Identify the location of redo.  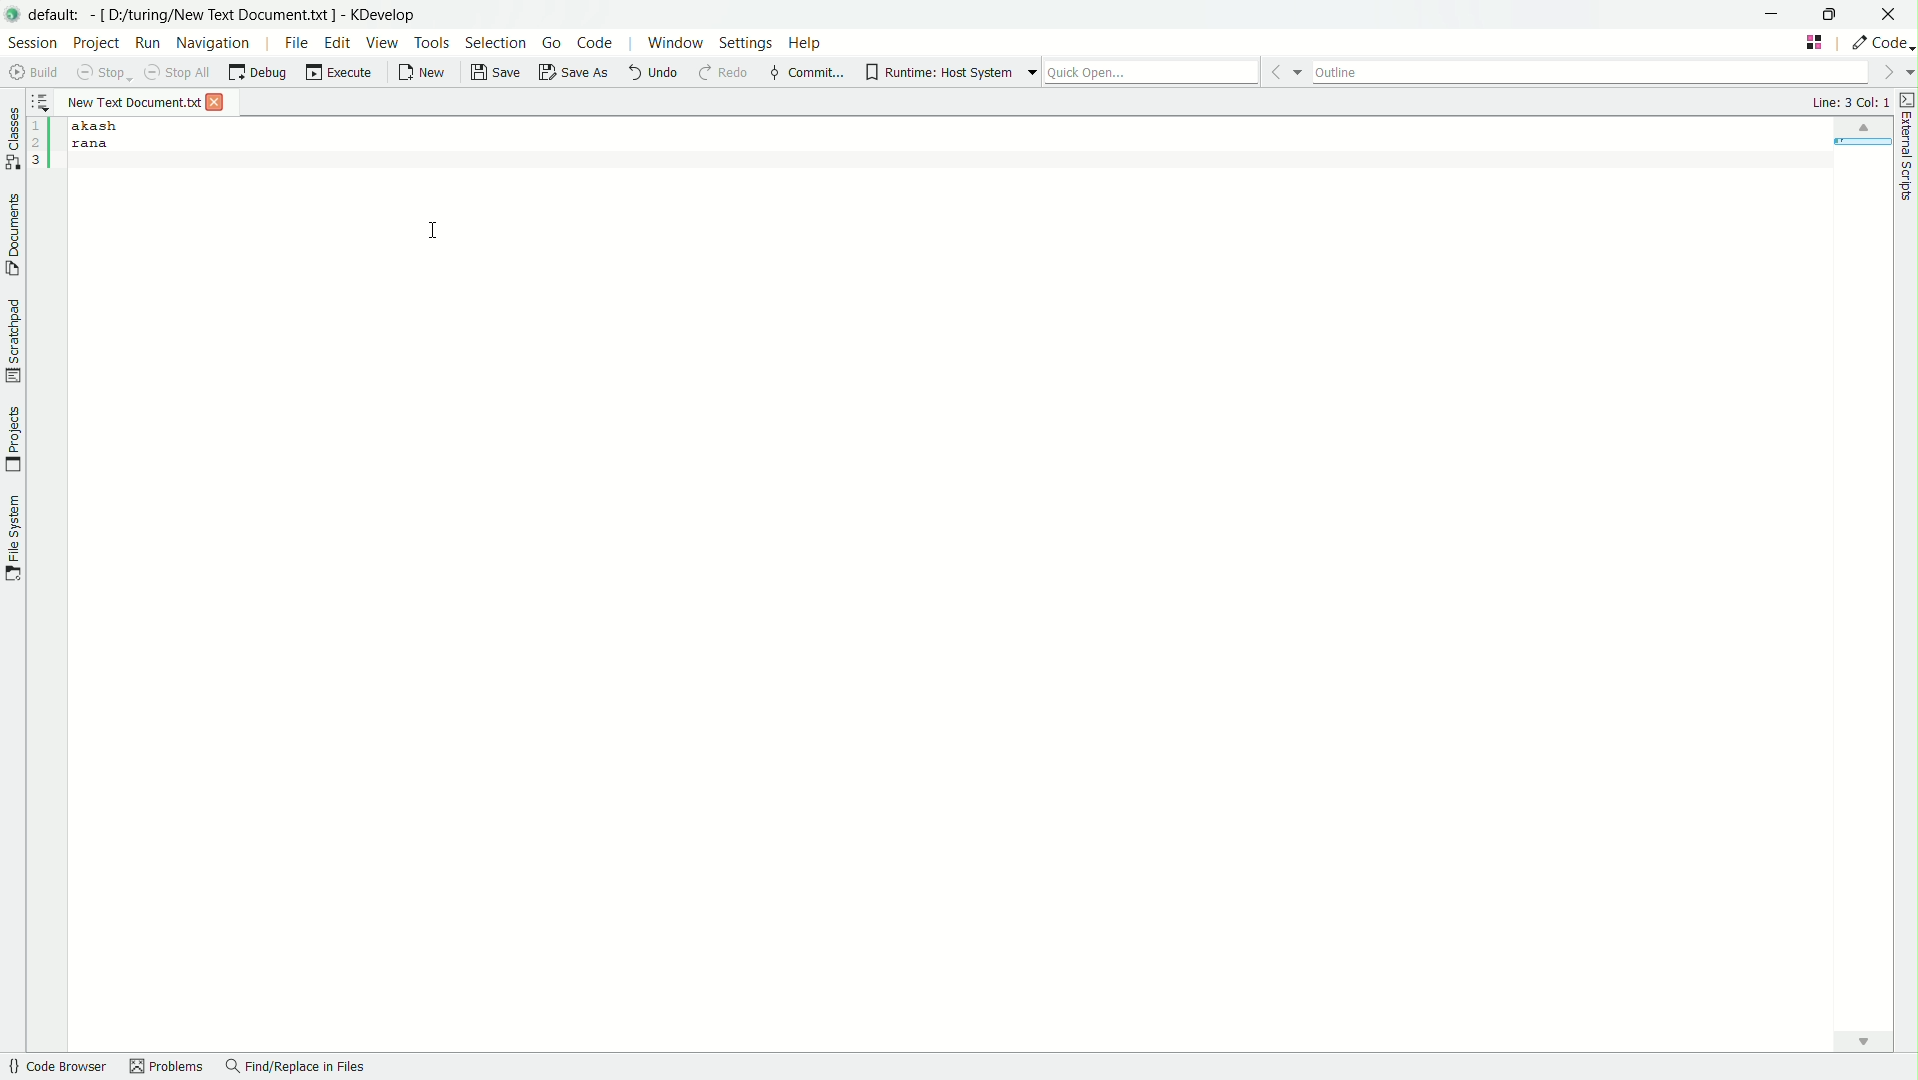
(728, 74).